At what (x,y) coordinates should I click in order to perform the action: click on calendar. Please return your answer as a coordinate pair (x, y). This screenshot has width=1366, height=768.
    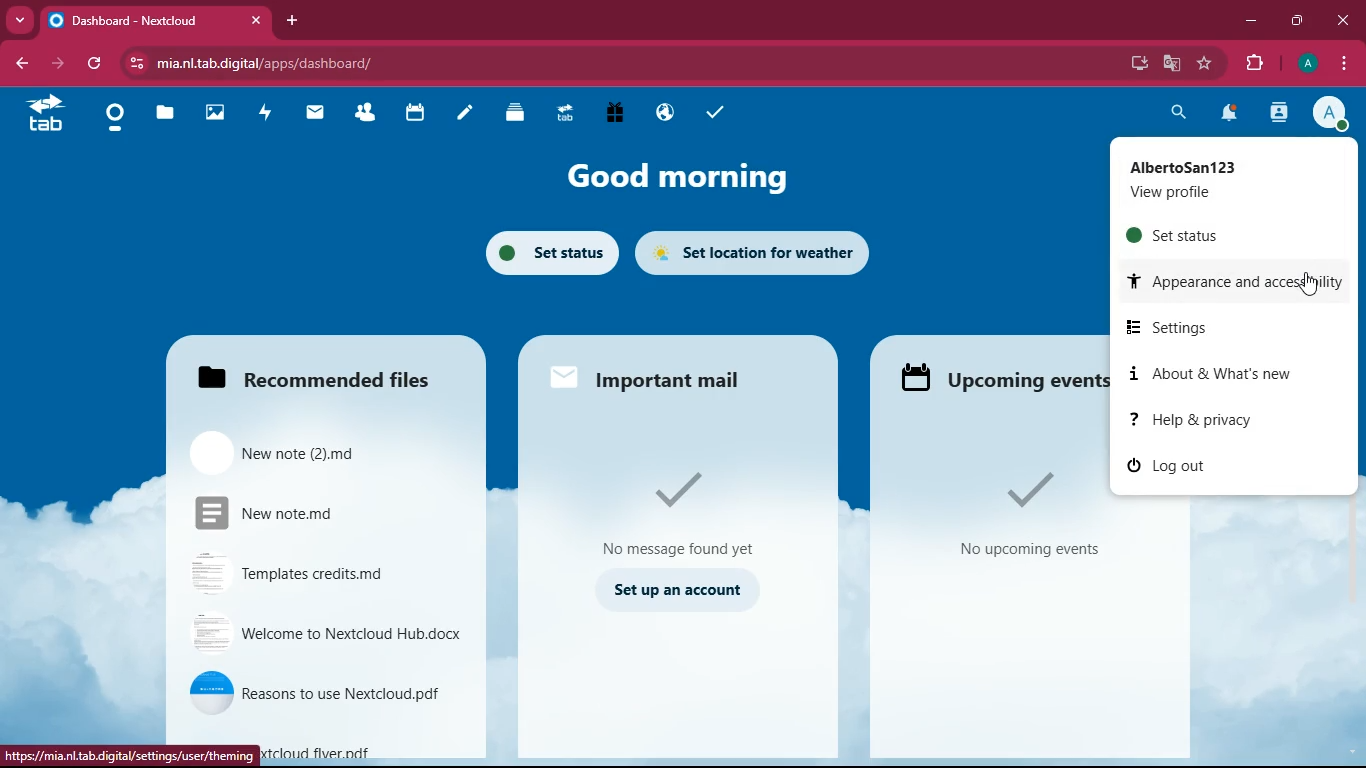
    Looking at the image, I should click on (417, 114).